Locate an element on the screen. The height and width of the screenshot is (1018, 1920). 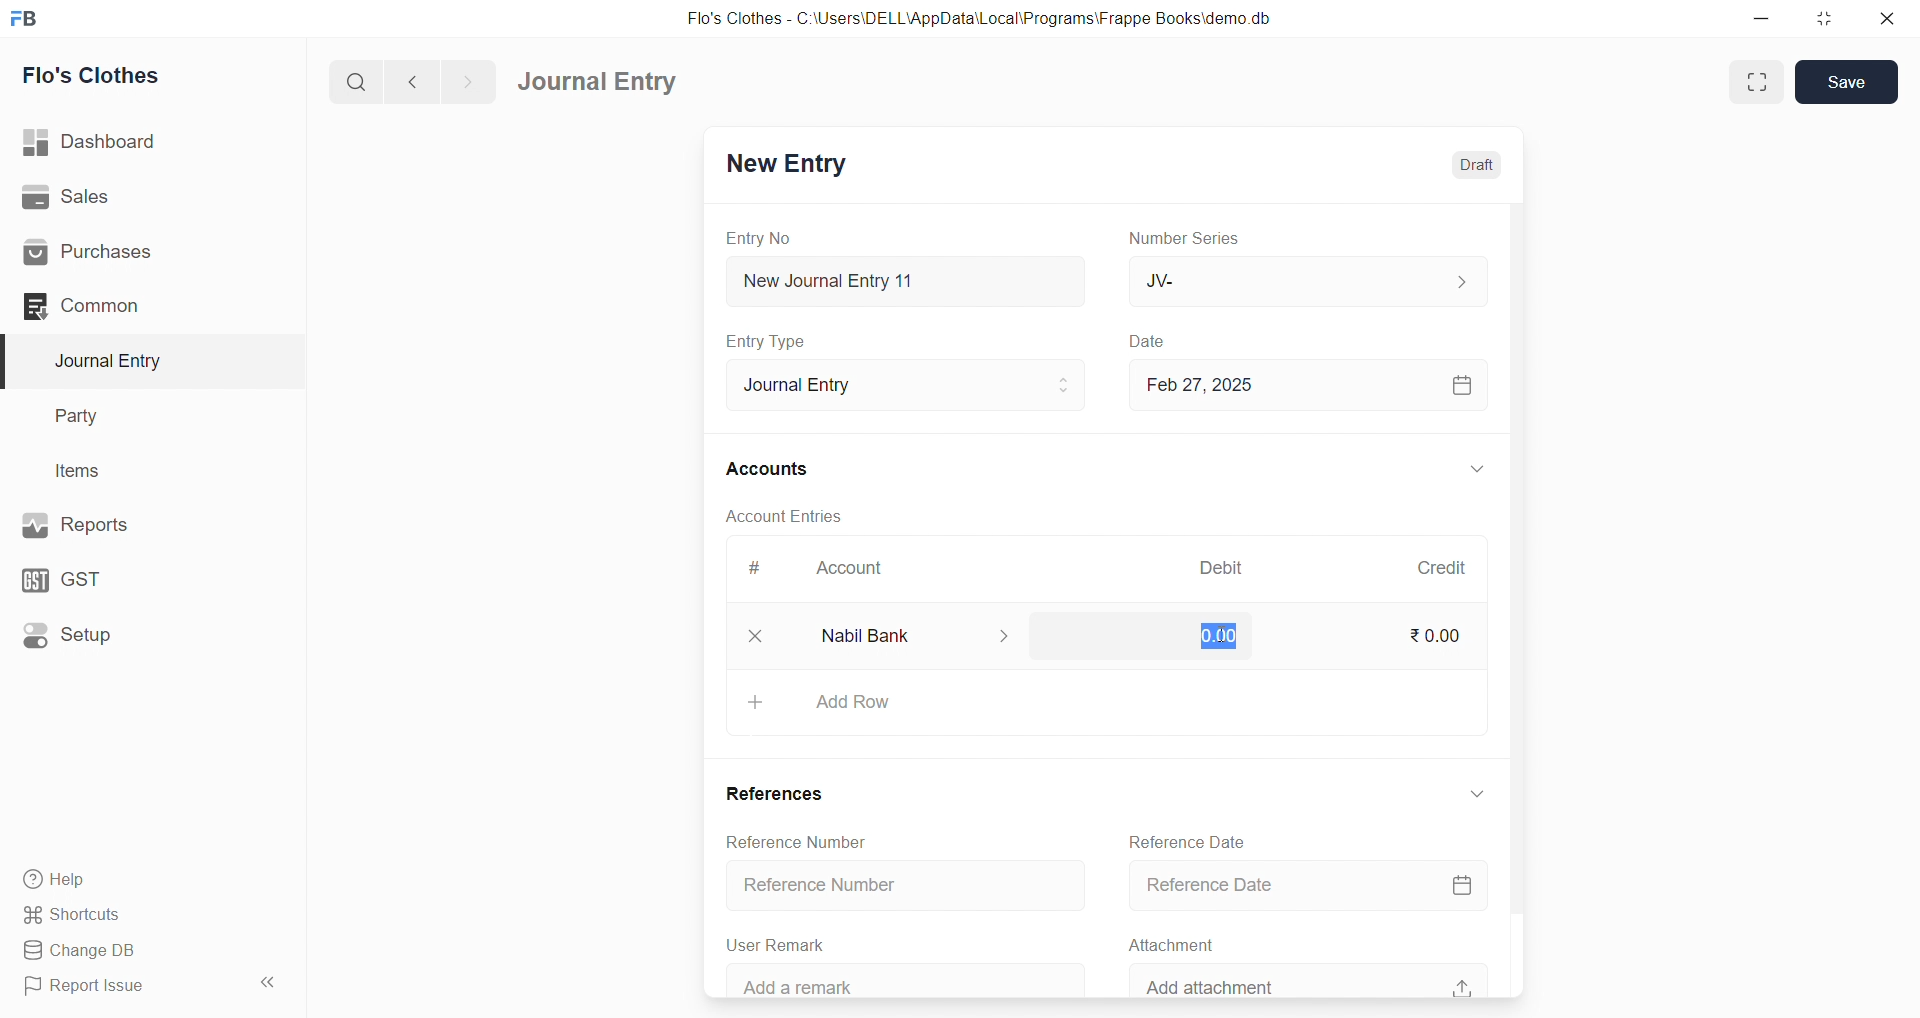
VERTICAL SCROLL BAR is located at coordinates (1514, 599).